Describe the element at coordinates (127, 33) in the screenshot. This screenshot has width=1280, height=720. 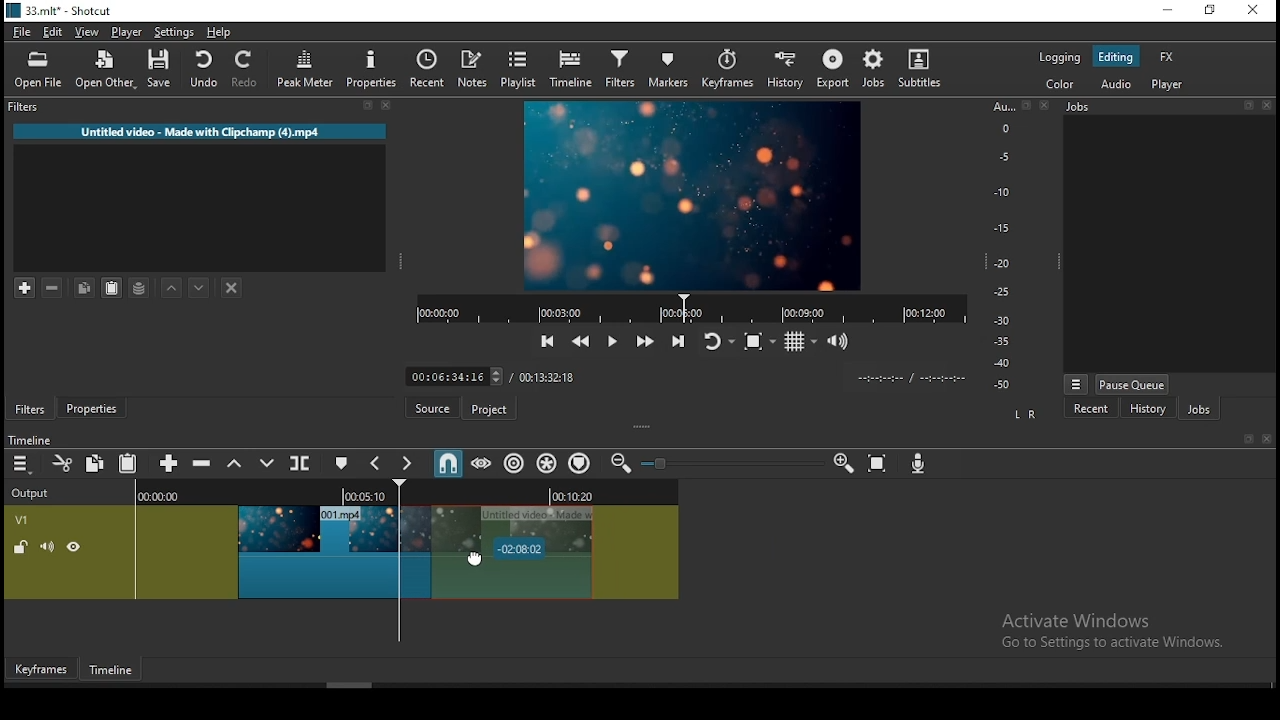
I see `player` at that location.